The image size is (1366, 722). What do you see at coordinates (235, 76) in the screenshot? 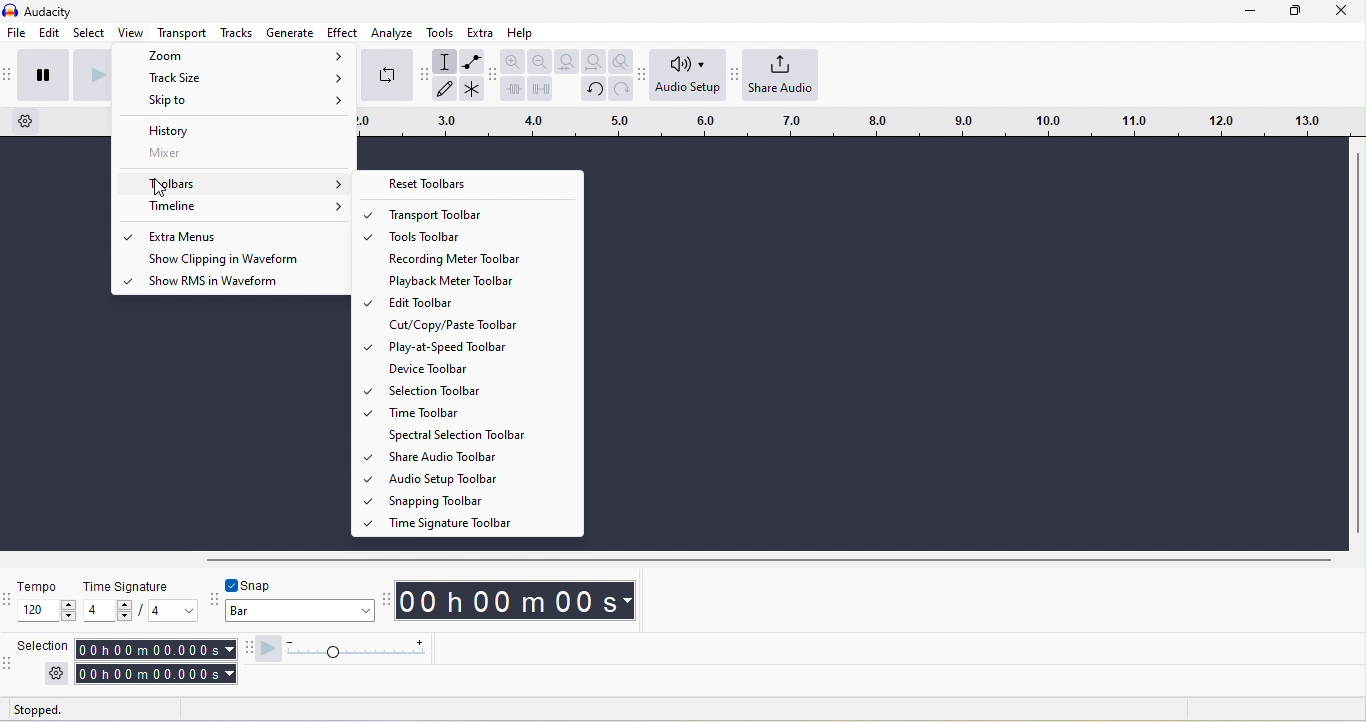
I see `Track size` at bounding box center [235, 76].